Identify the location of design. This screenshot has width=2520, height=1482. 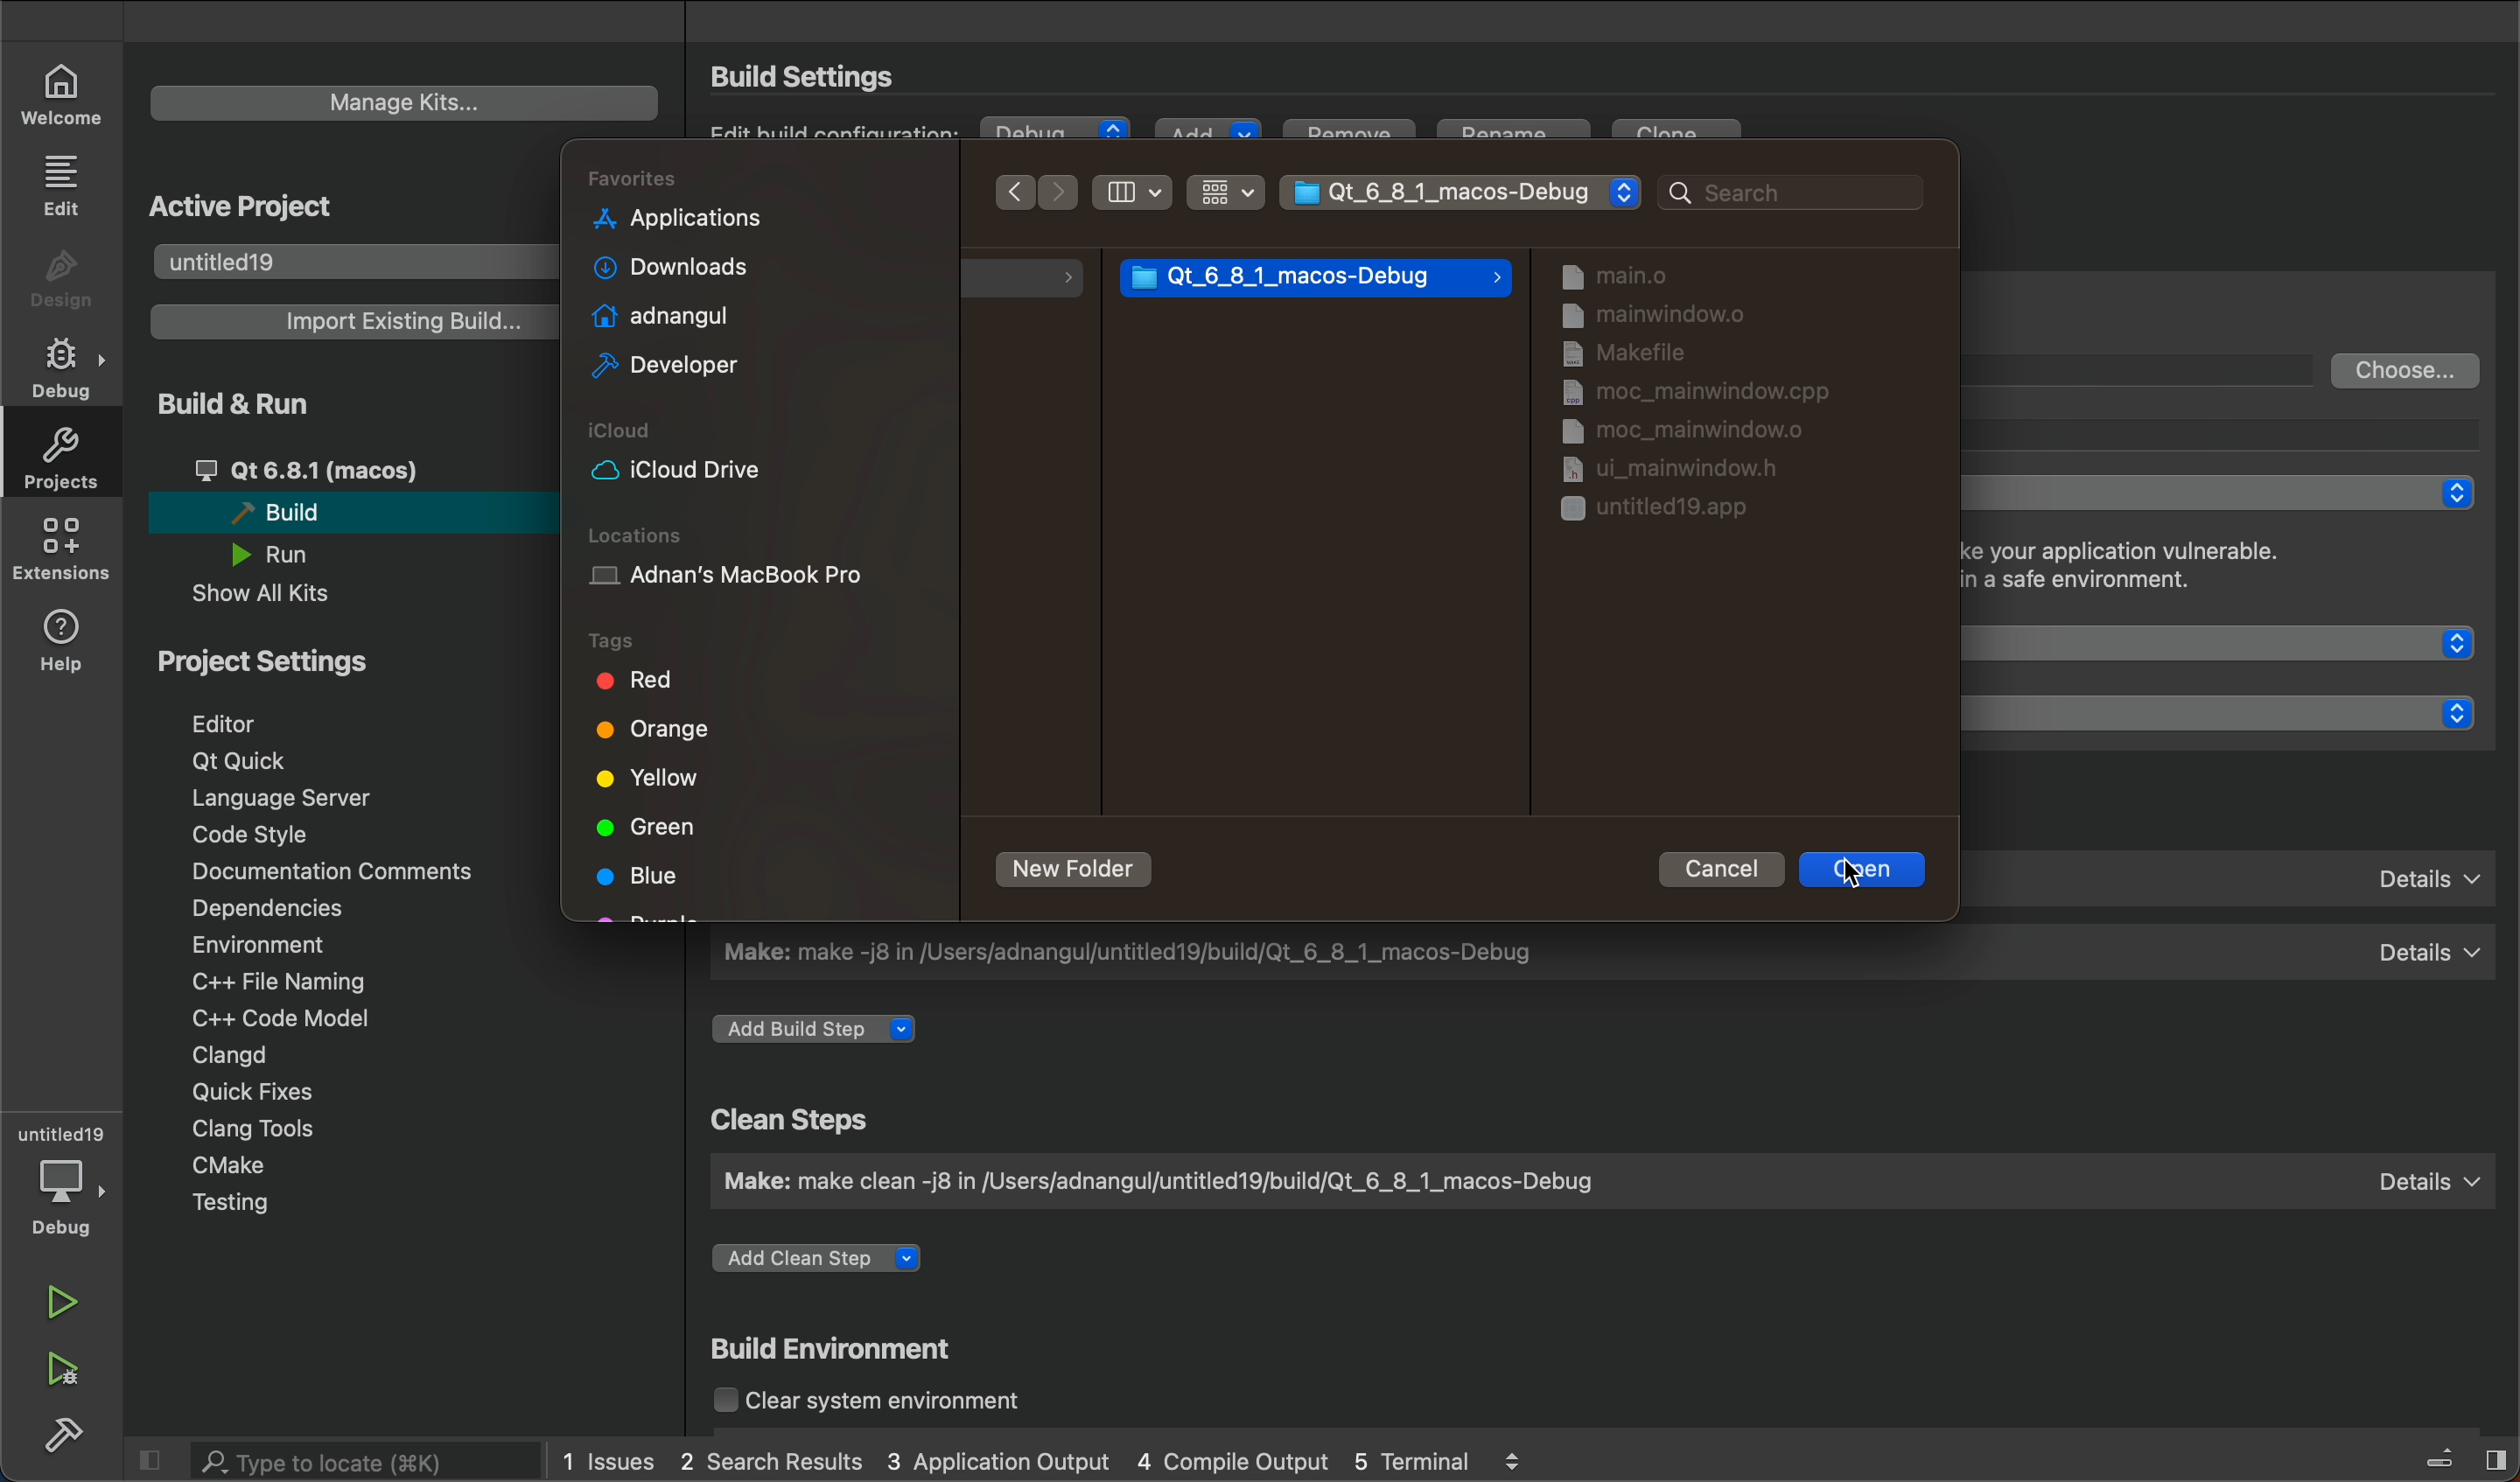
(62, 280).